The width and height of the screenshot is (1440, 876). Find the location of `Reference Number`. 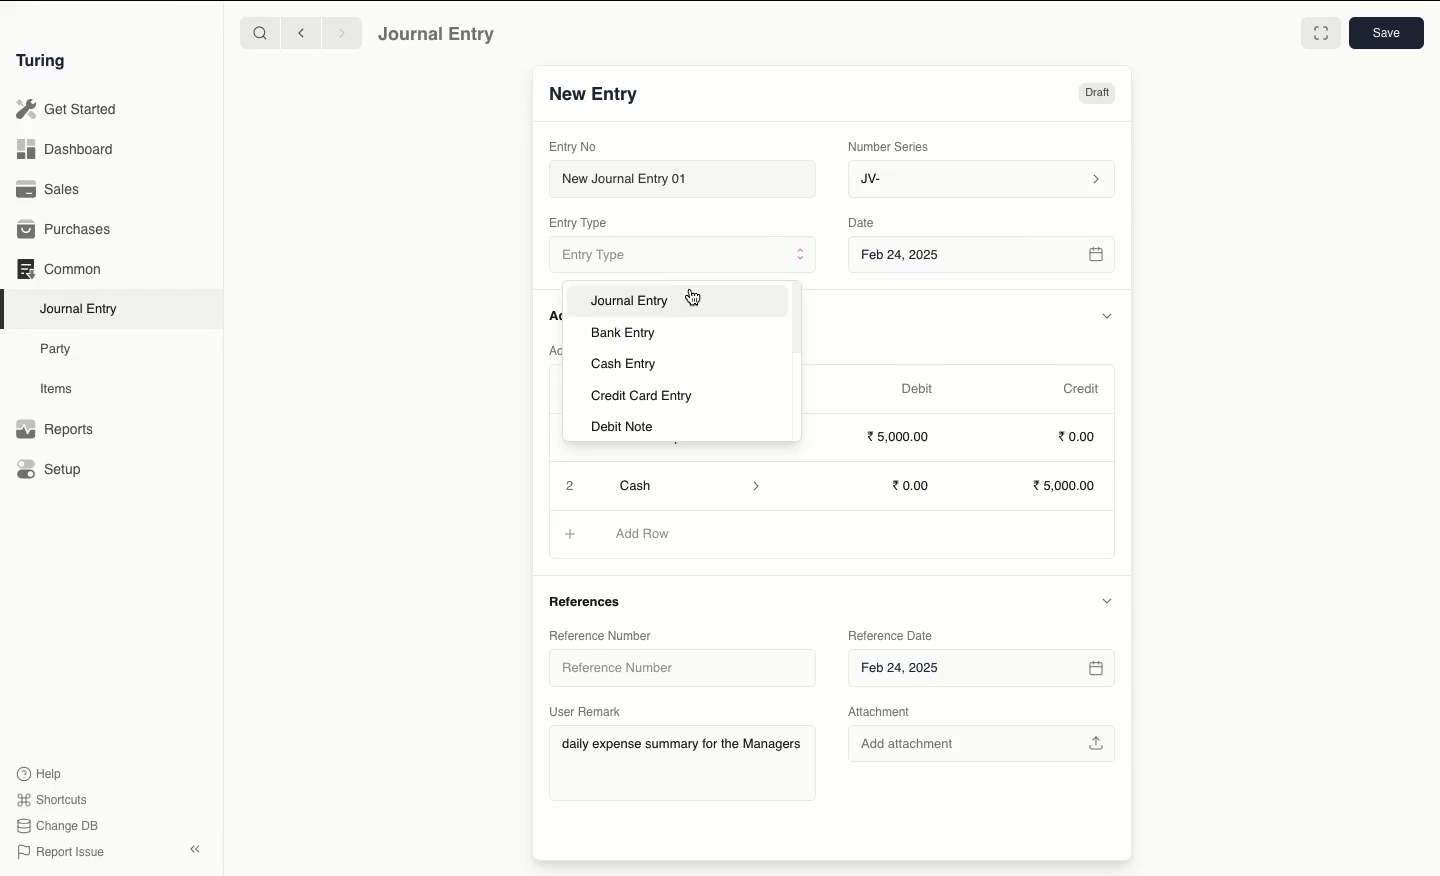

Reference Number is located at coordinates (670, 666).